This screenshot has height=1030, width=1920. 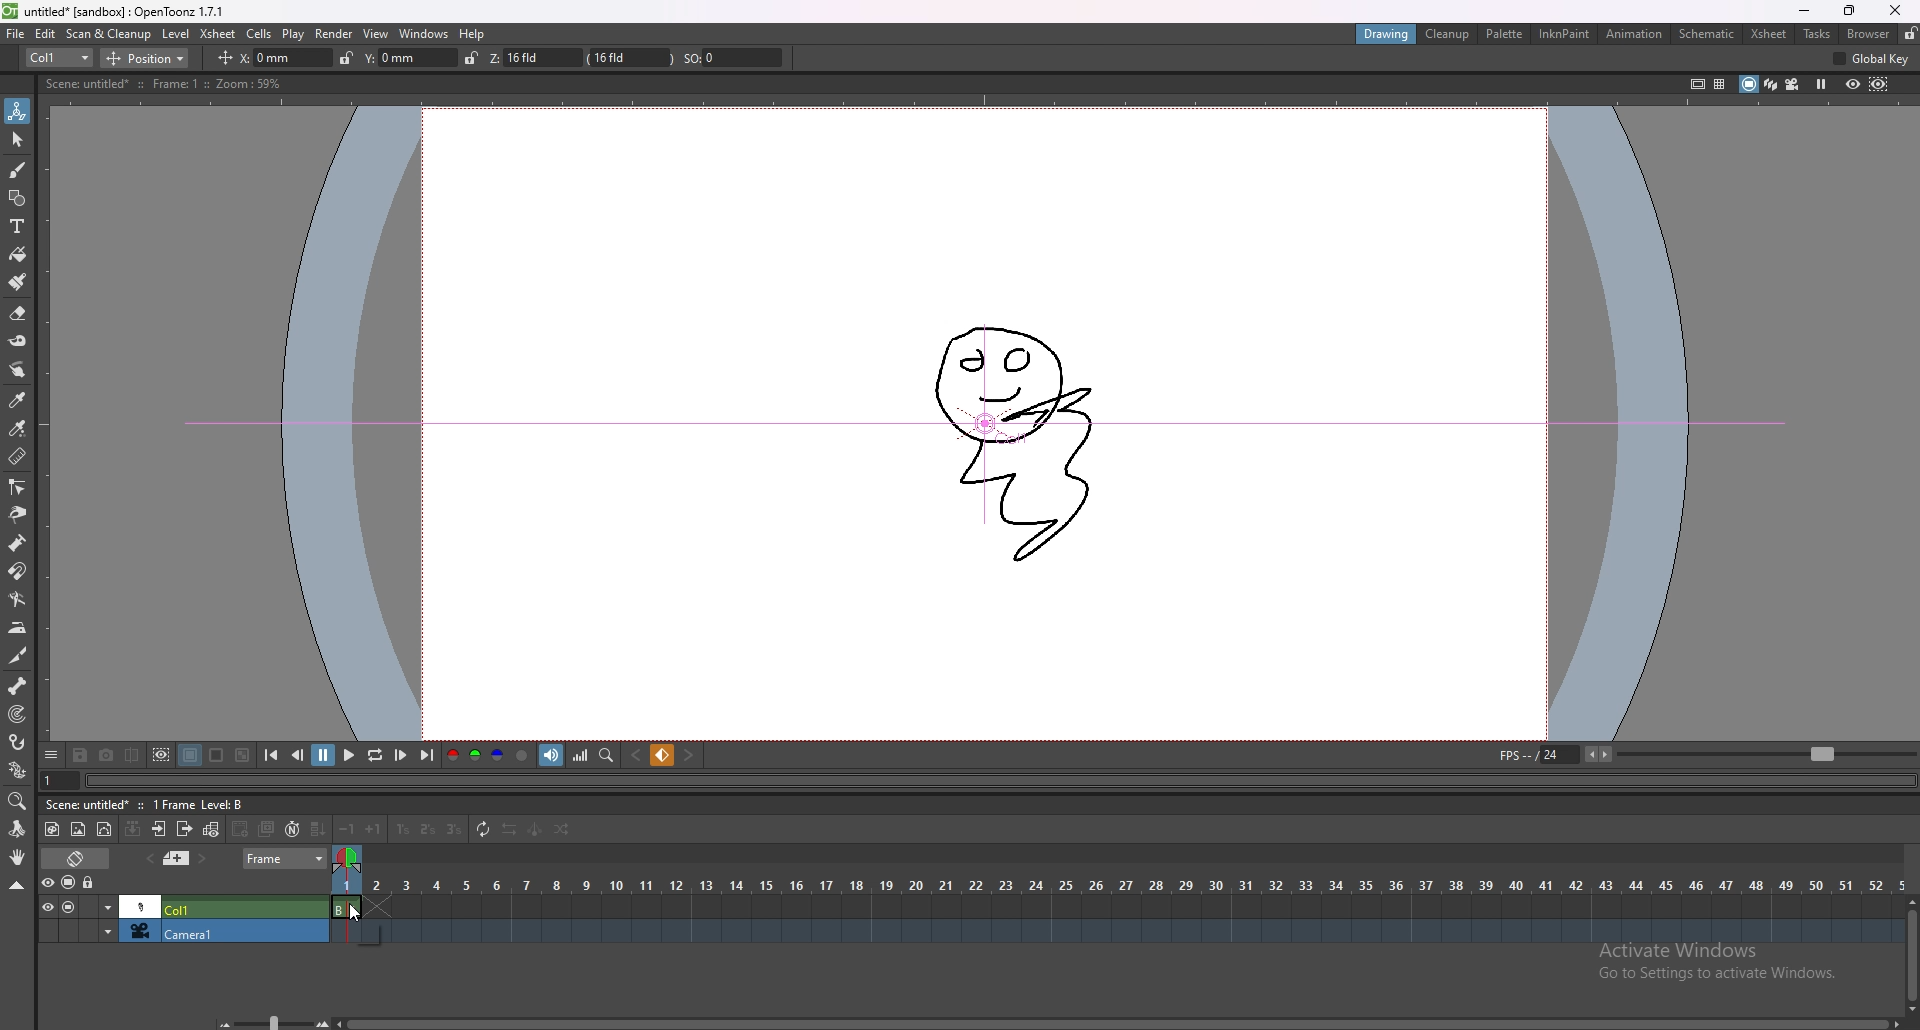 I want to click on options, so click(x=52, y=753).